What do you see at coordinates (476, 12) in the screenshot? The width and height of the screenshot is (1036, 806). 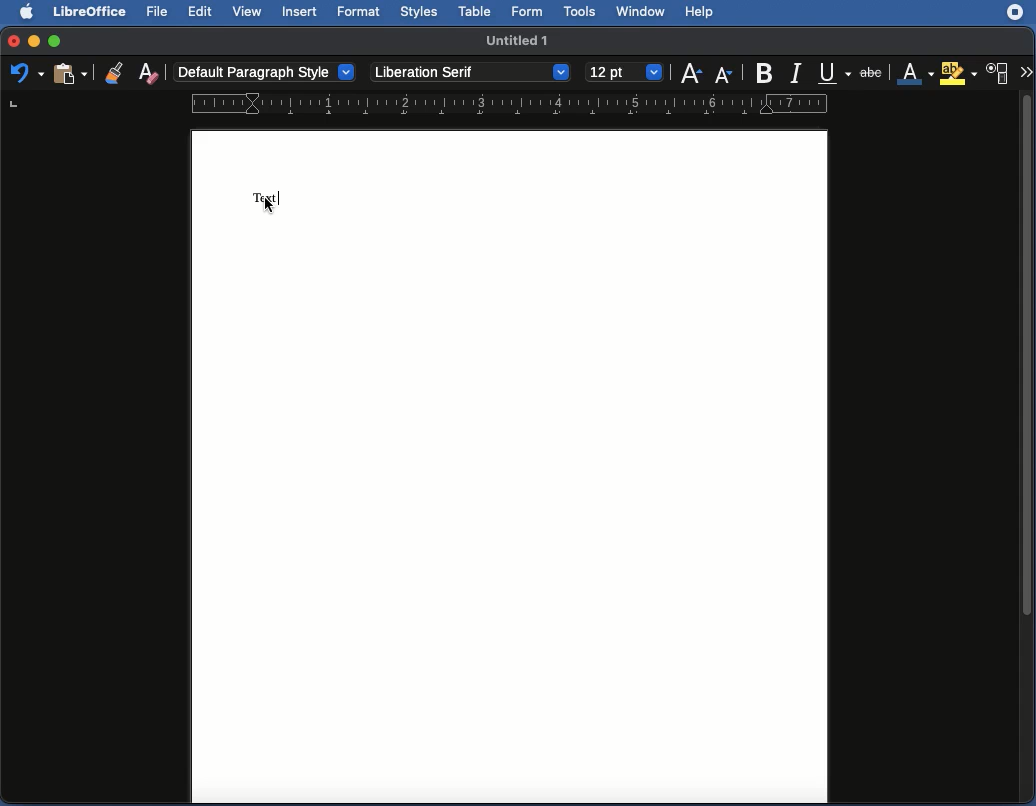 I see `Table` at bounding box center [476, 12].